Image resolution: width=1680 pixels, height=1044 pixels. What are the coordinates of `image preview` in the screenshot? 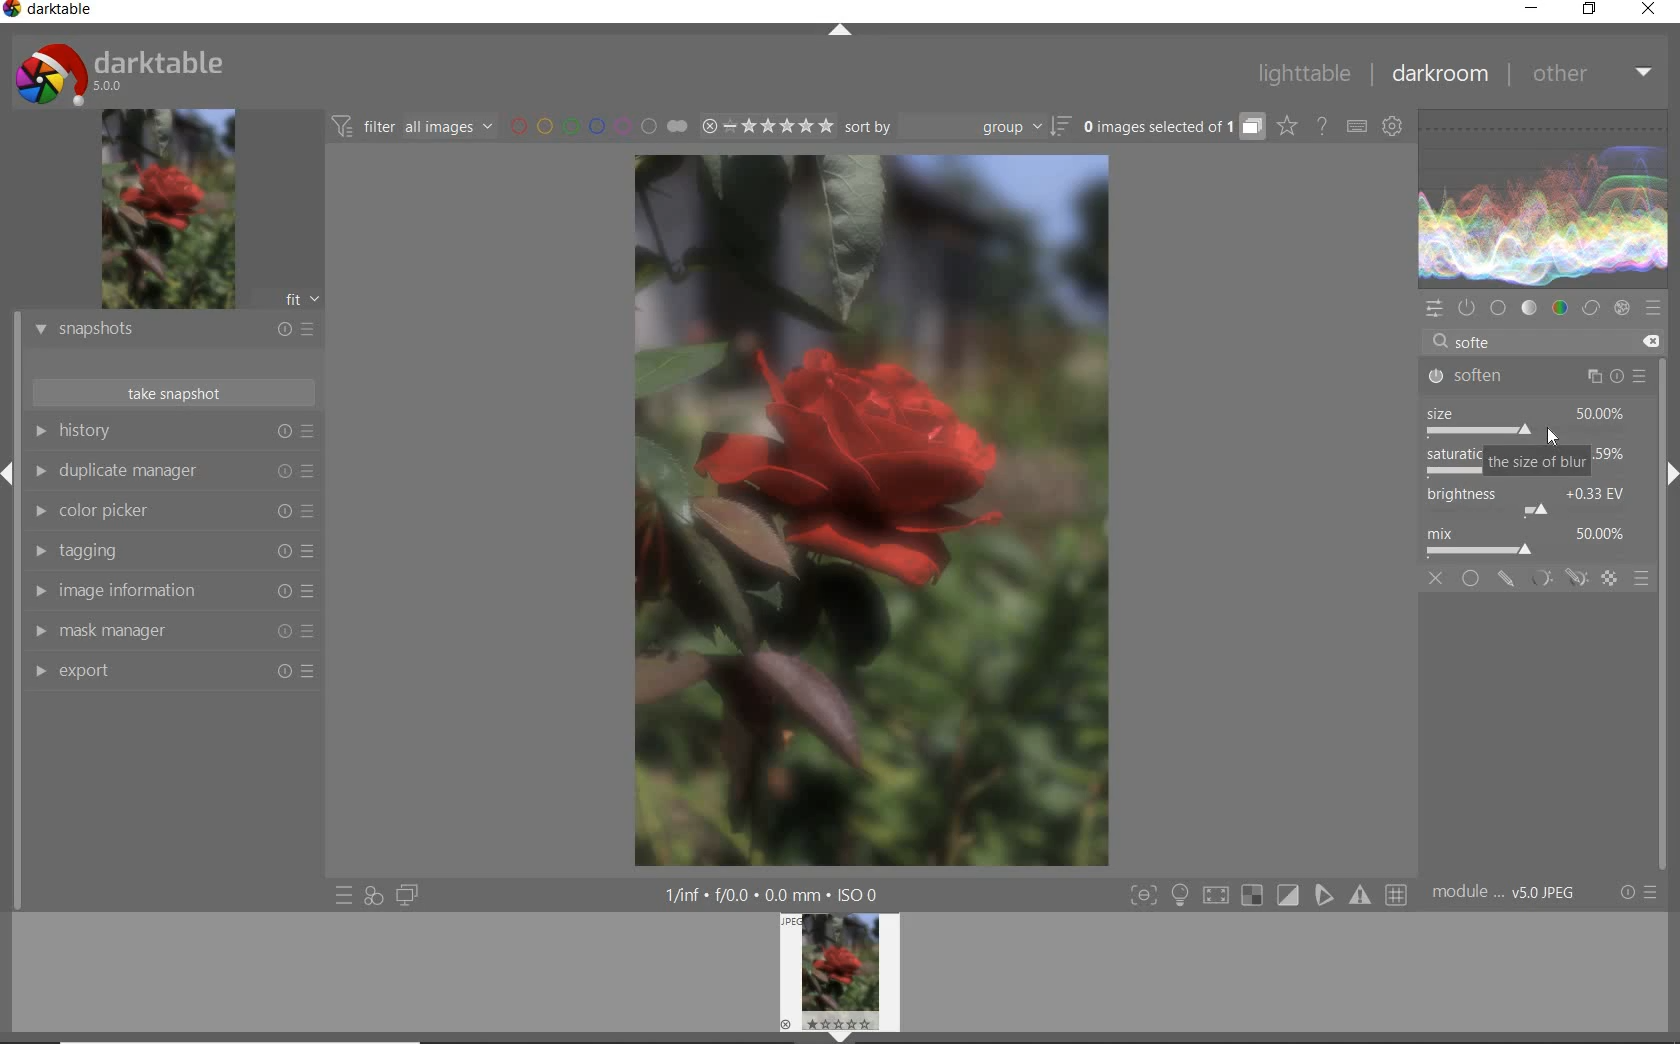 It's located at (839, 978).